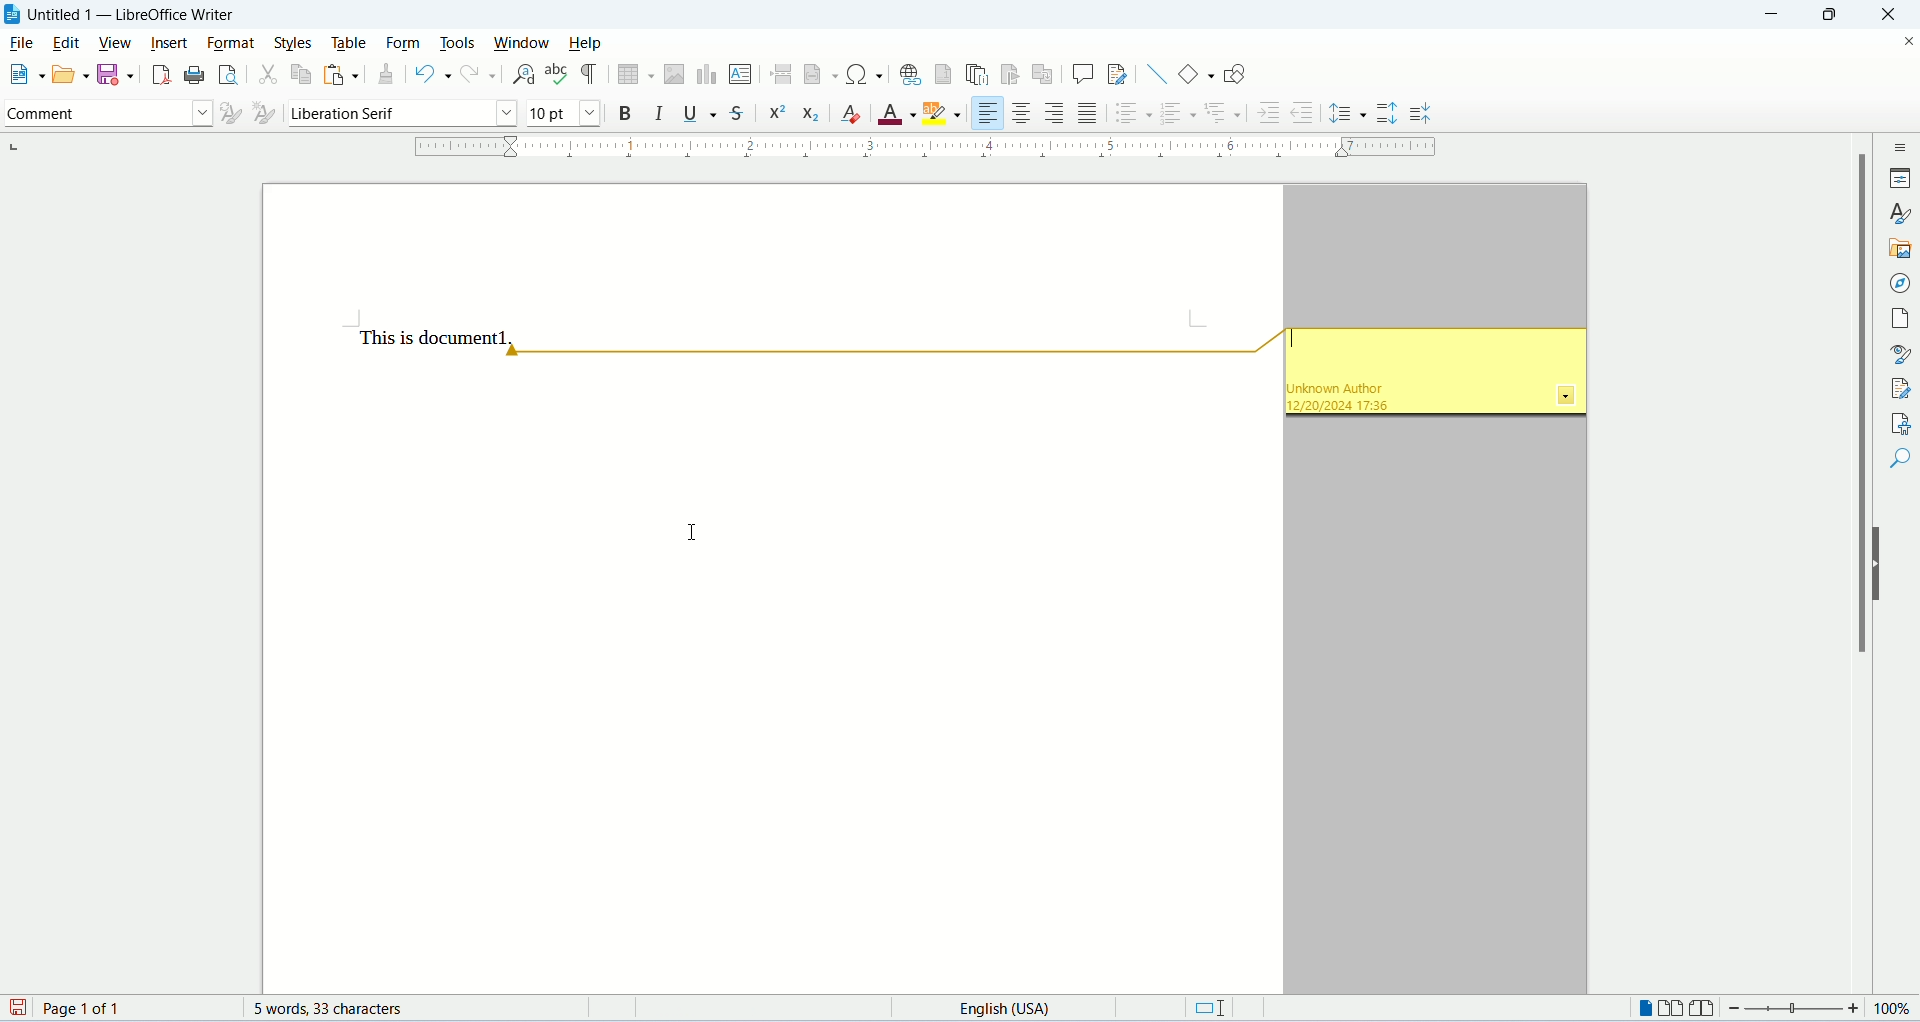 The width and height of the screenshot is (1920, 1022). Describe the element at coordinates (1898, 318) in the screenshot. I see `pages` at that location.